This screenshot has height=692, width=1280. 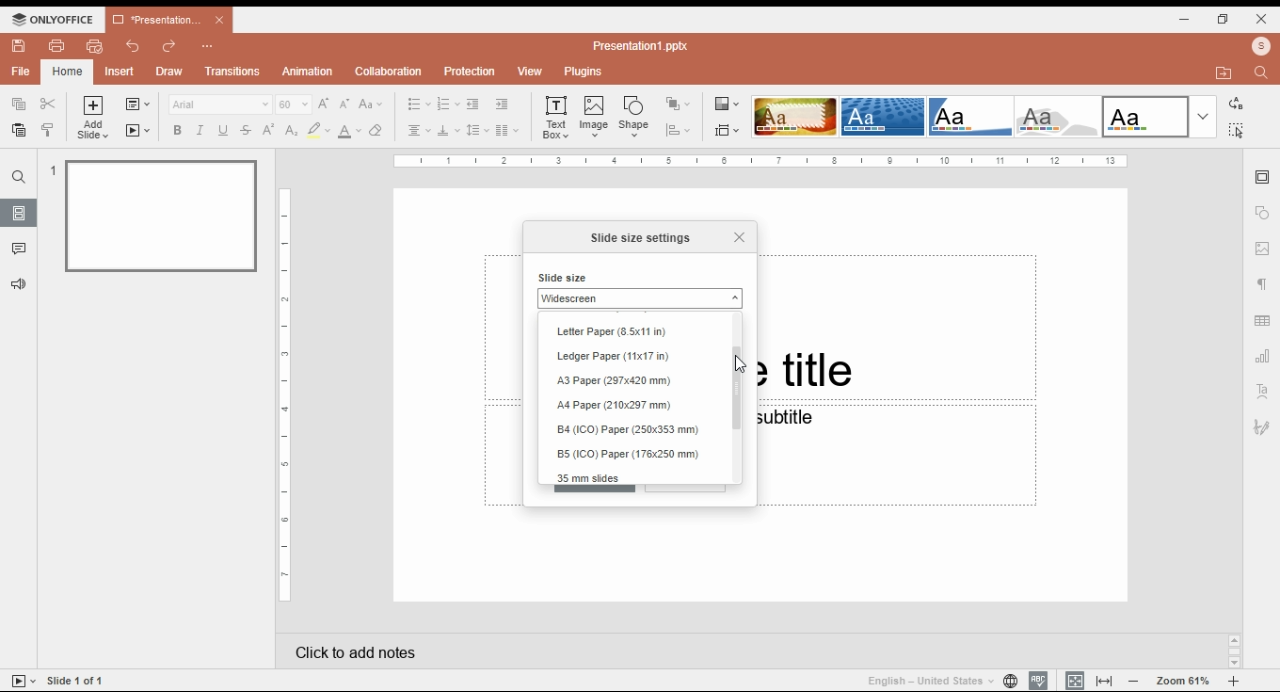 I want to click on line spacing, so click(x=478, y=131).